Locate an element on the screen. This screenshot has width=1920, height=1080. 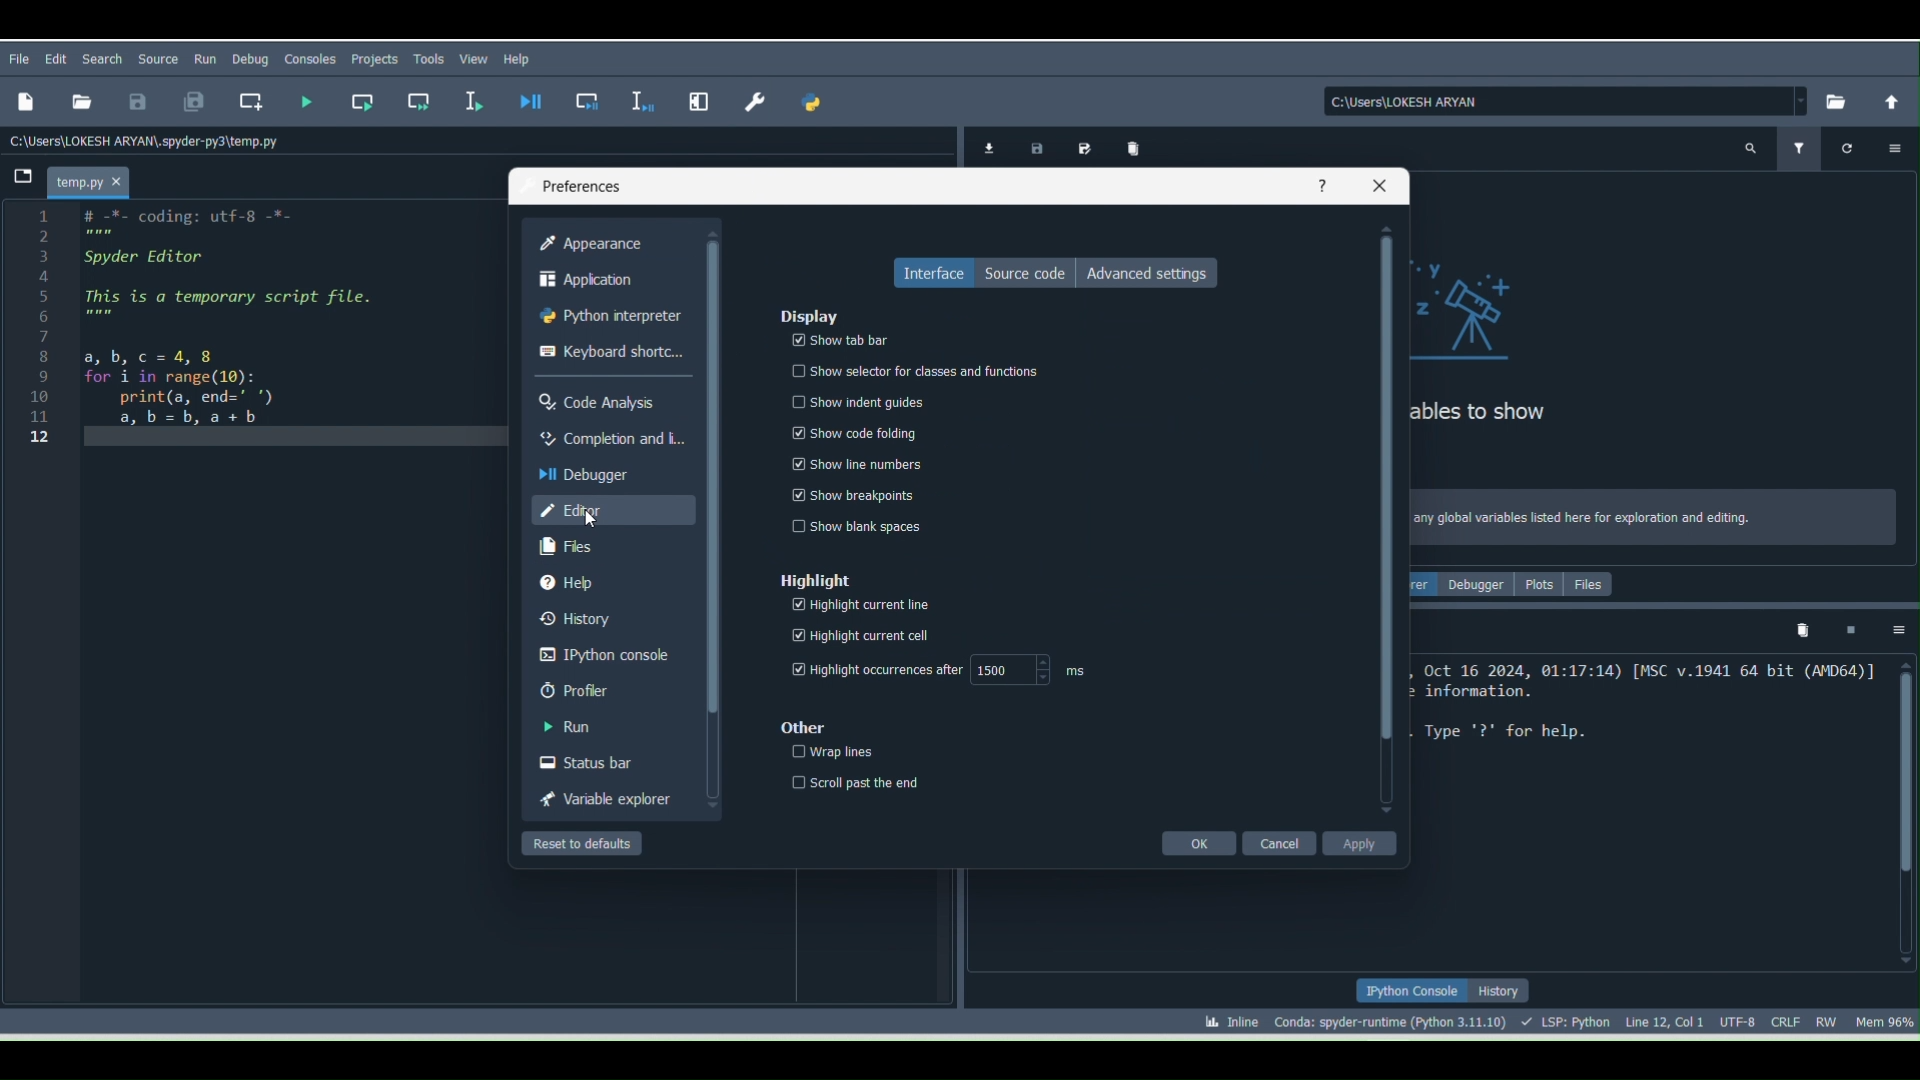
Save data as is located at coordinates (1084, 147).